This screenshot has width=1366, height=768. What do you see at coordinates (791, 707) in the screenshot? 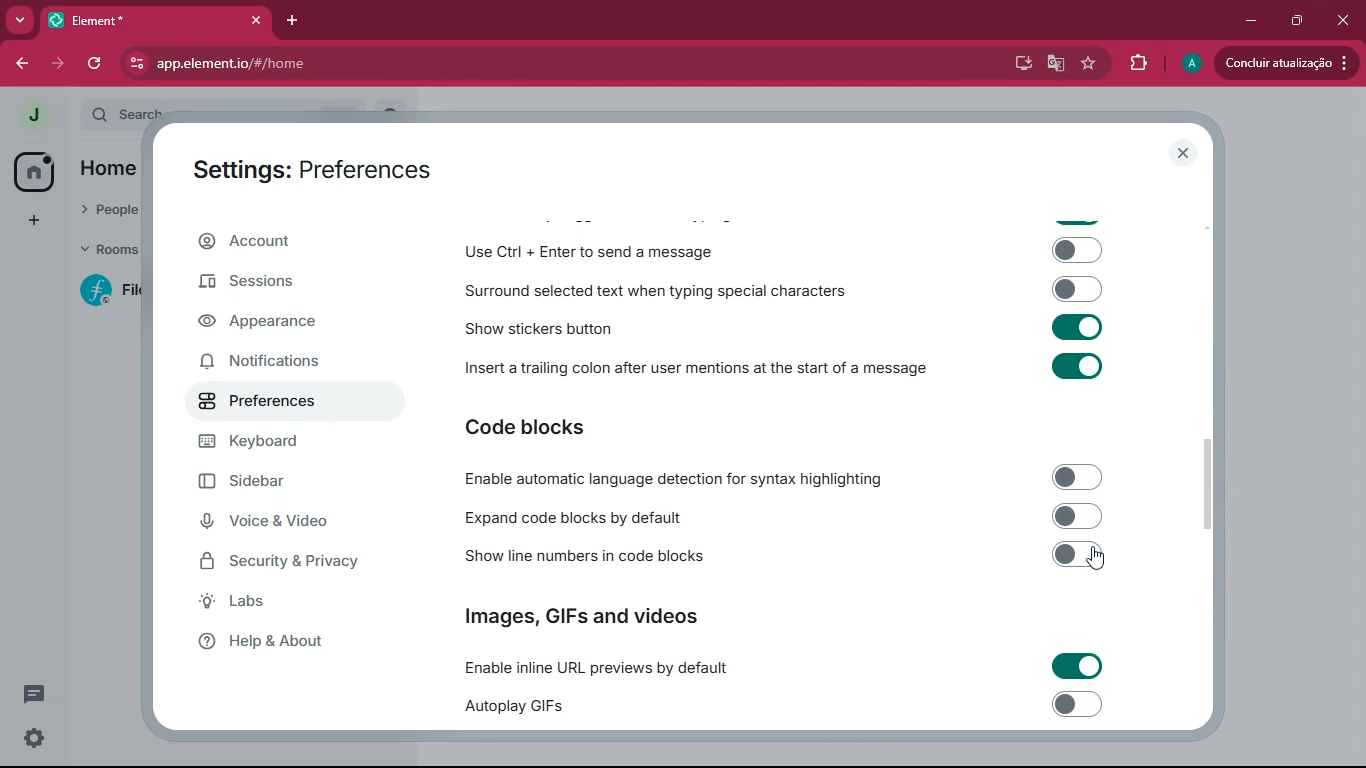
I see `Autoplay GIFs` at bounding box center [791, 707].